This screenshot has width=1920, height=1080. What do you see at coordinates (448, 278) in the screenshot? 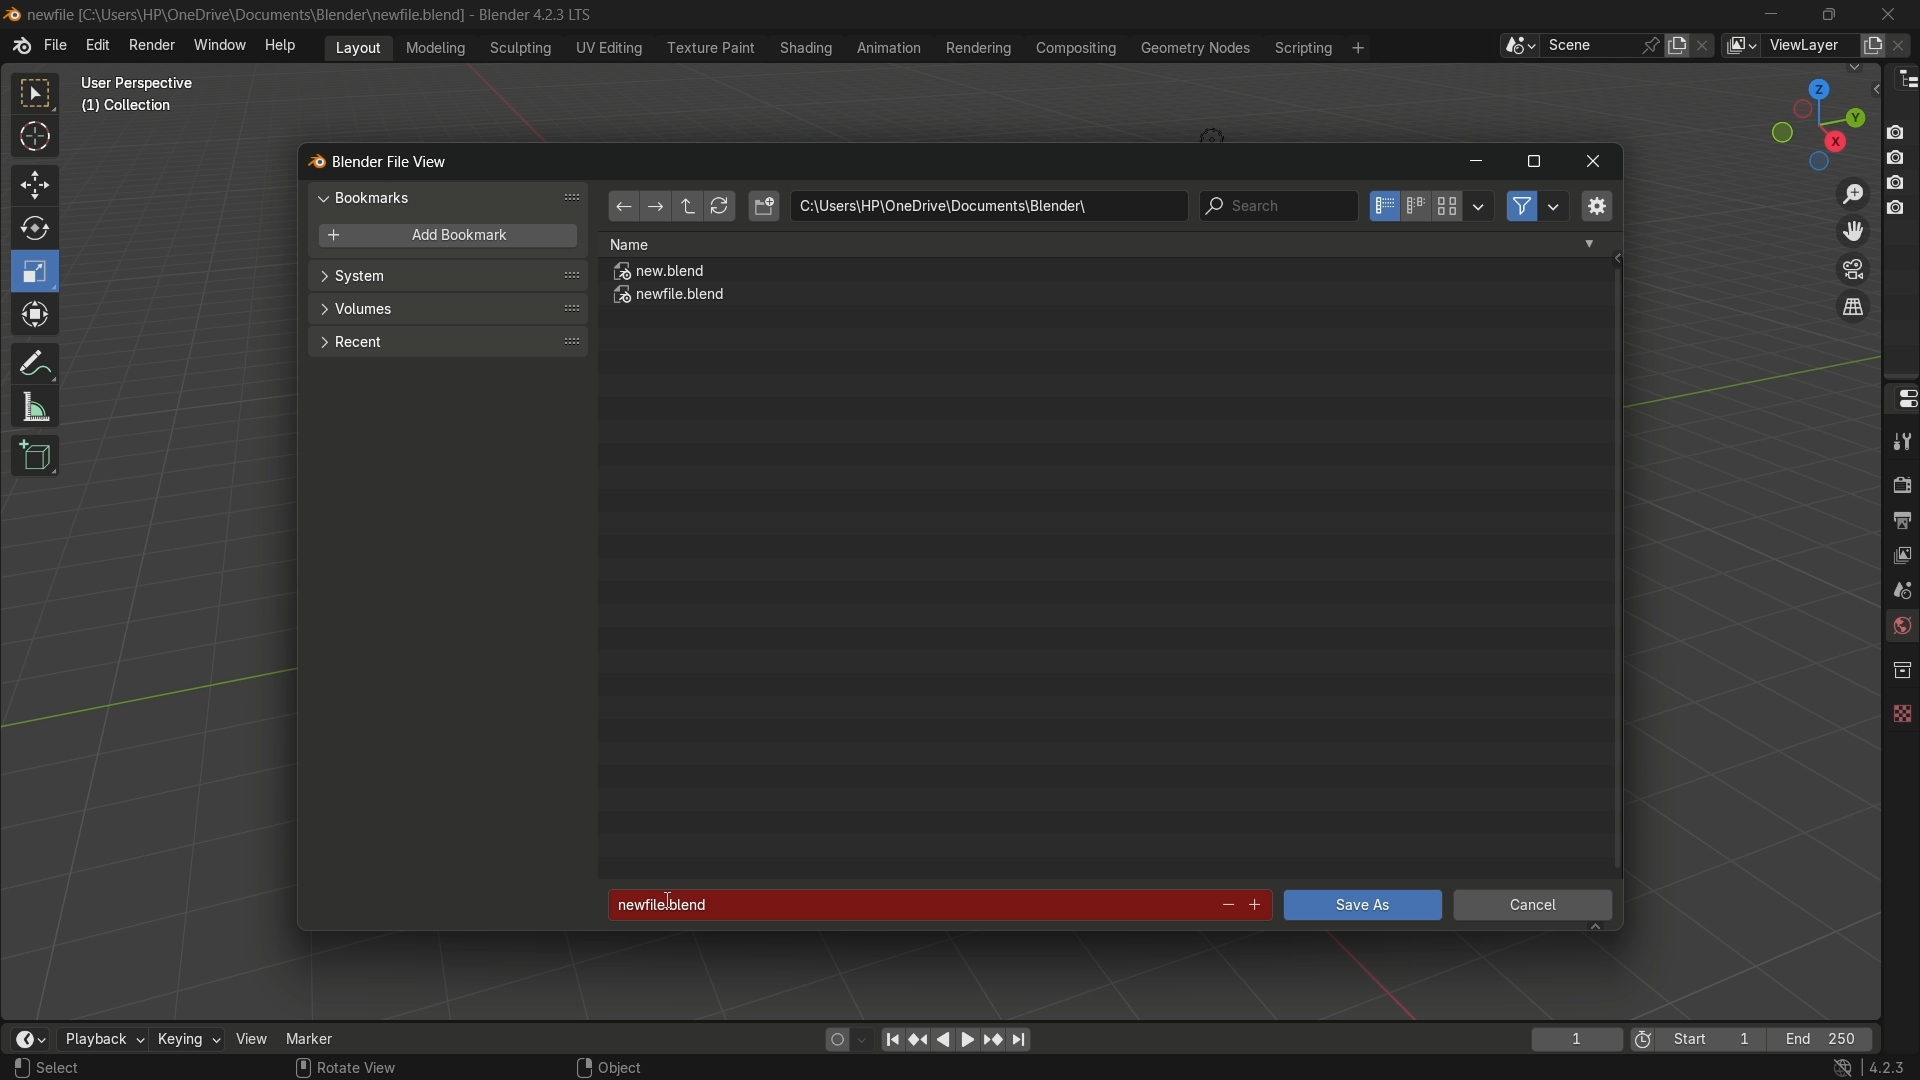
I see `system` at bounding box center [448, 278].